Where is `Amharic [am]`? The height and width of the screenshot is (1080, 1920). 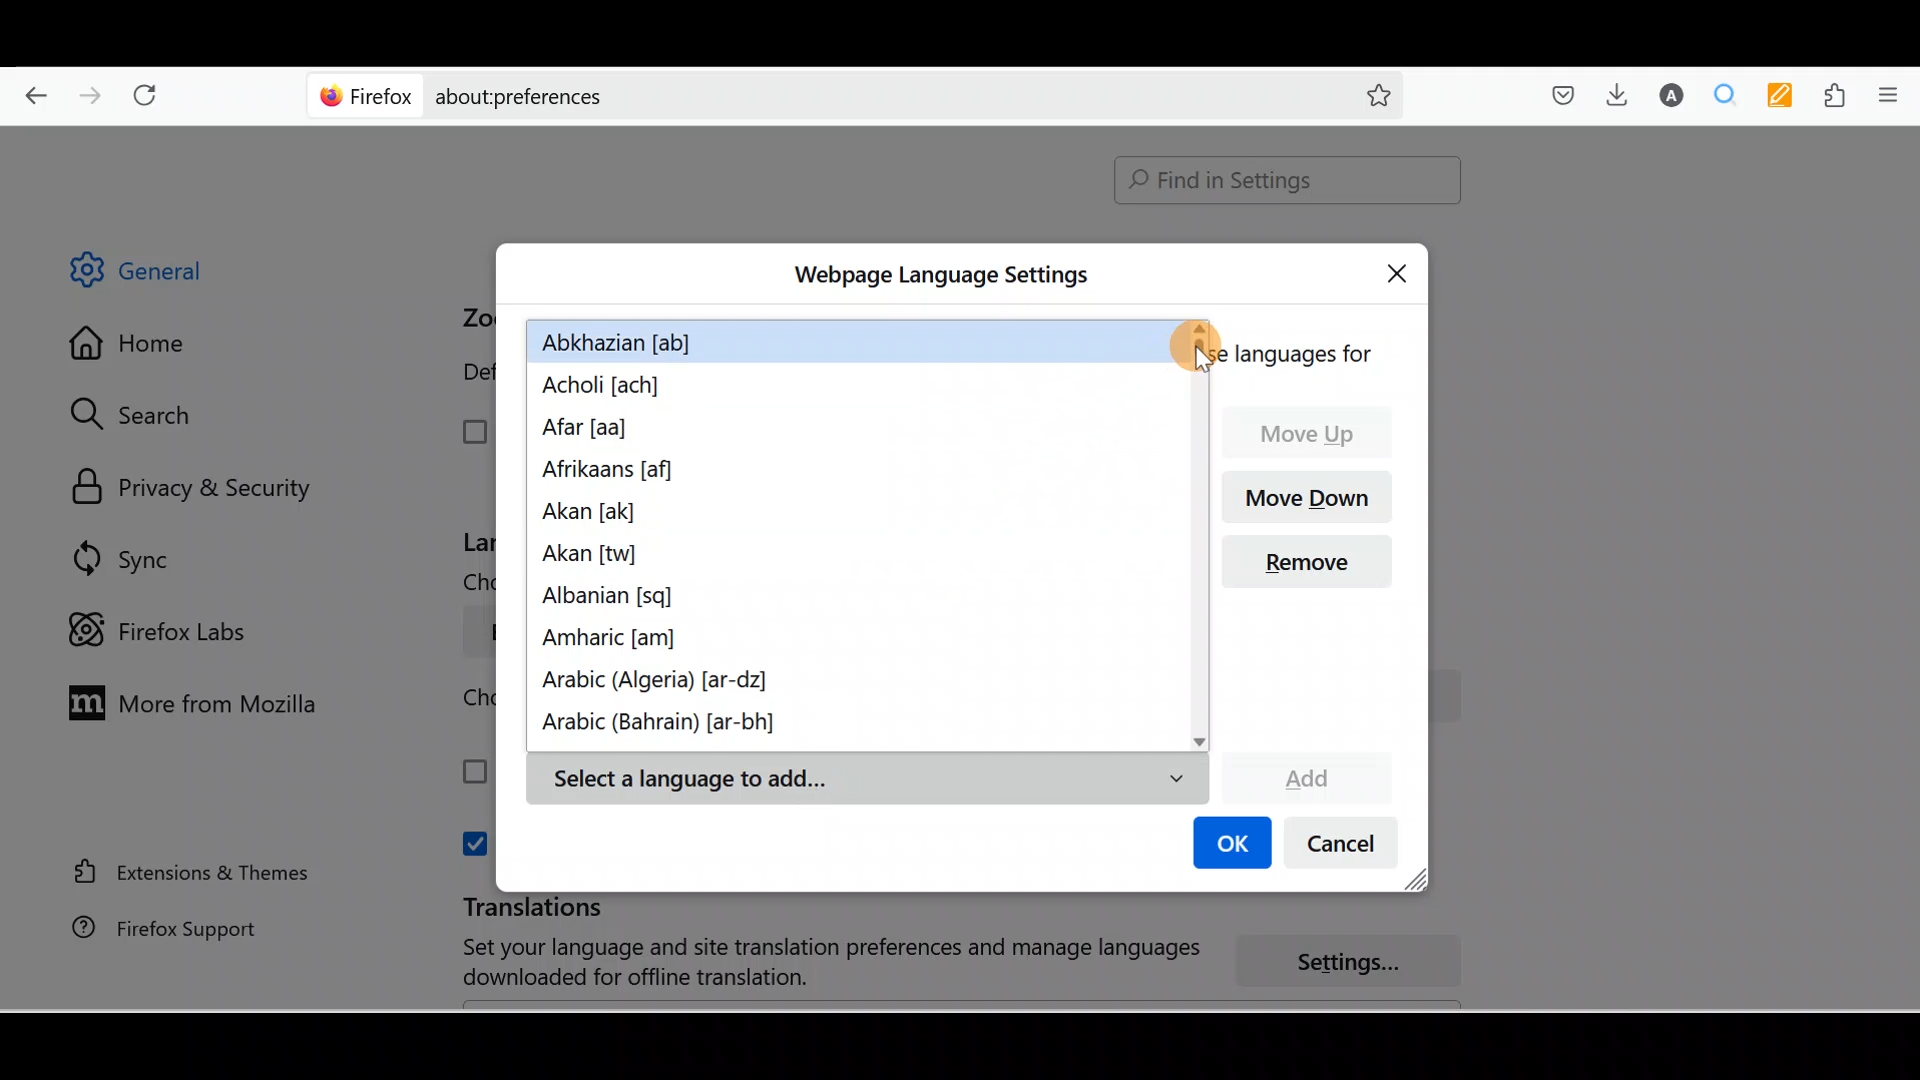 Amharic [am] is located at coordinates (622, 642).